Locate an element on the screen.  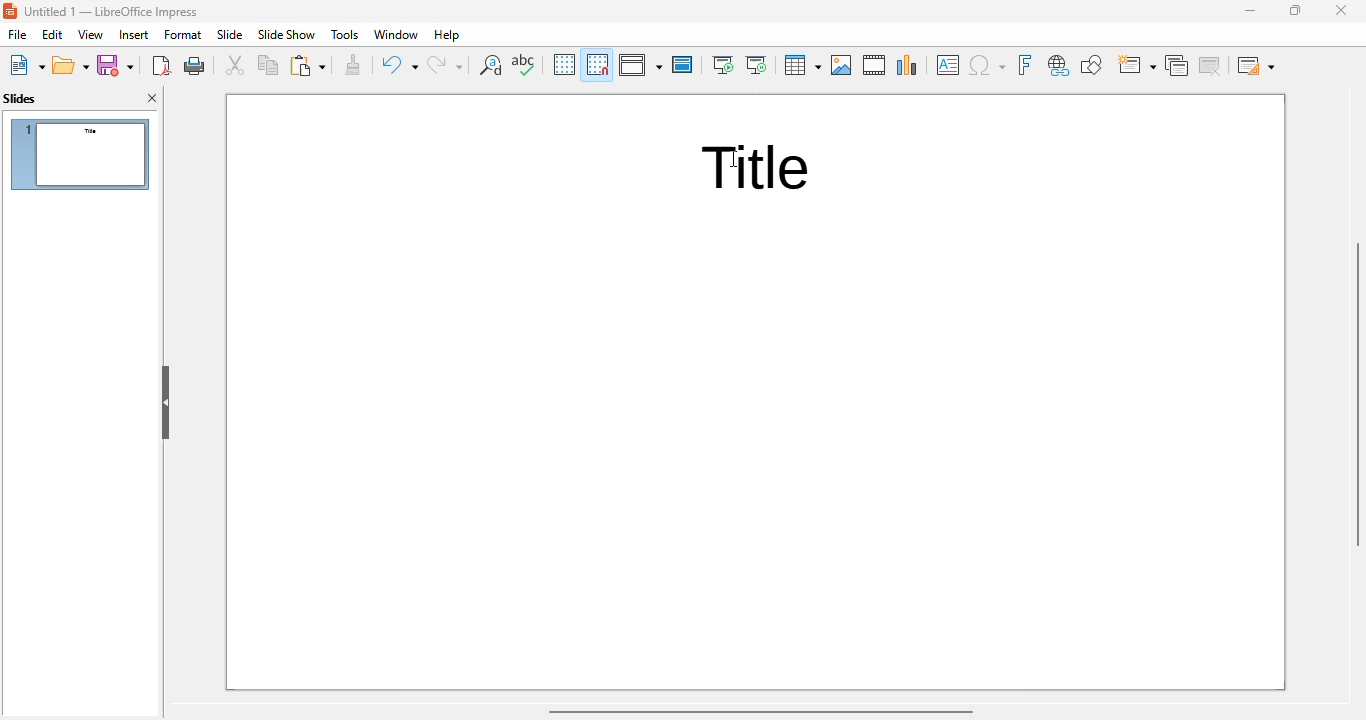
insert hyperlink is located at coordinates (1060, 65).